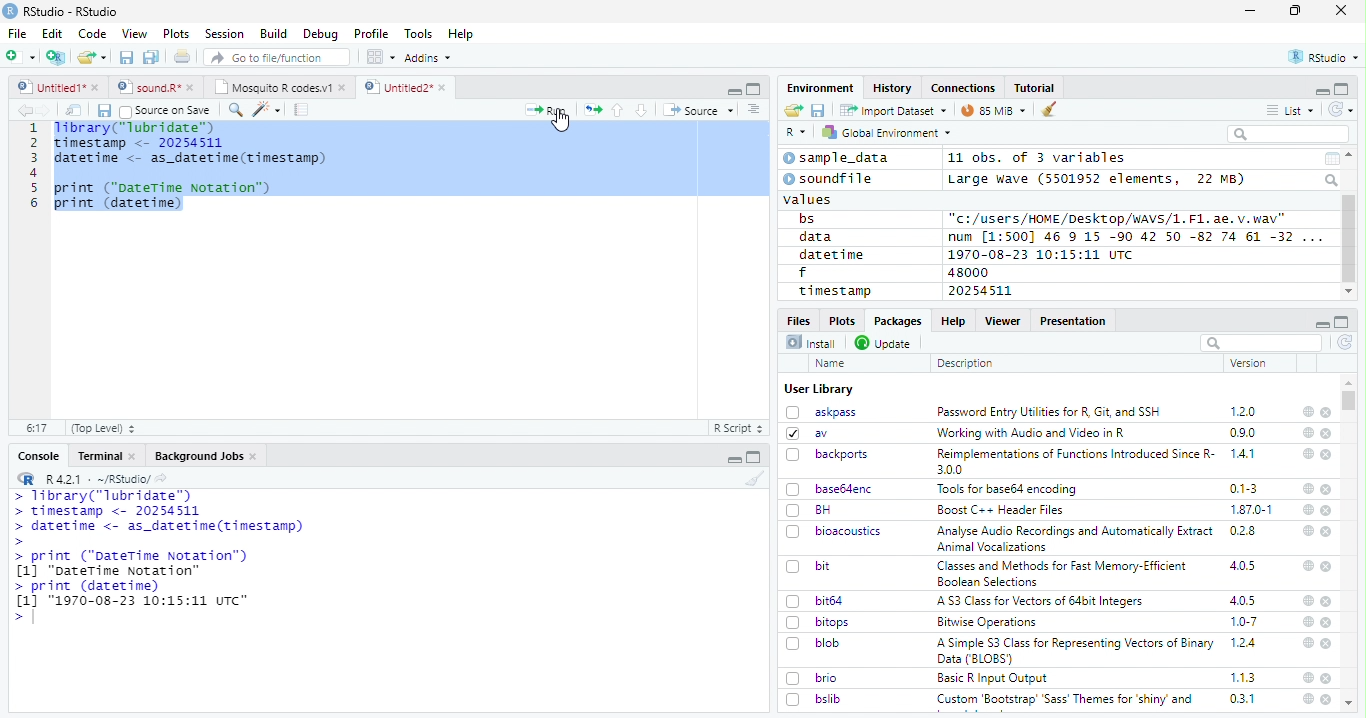 The height and width of the screenshot is (718, 1366). What do you see at coordinates (265, 109) in the screenshot?
I see `Code tools` at bounding box center [265, 109].